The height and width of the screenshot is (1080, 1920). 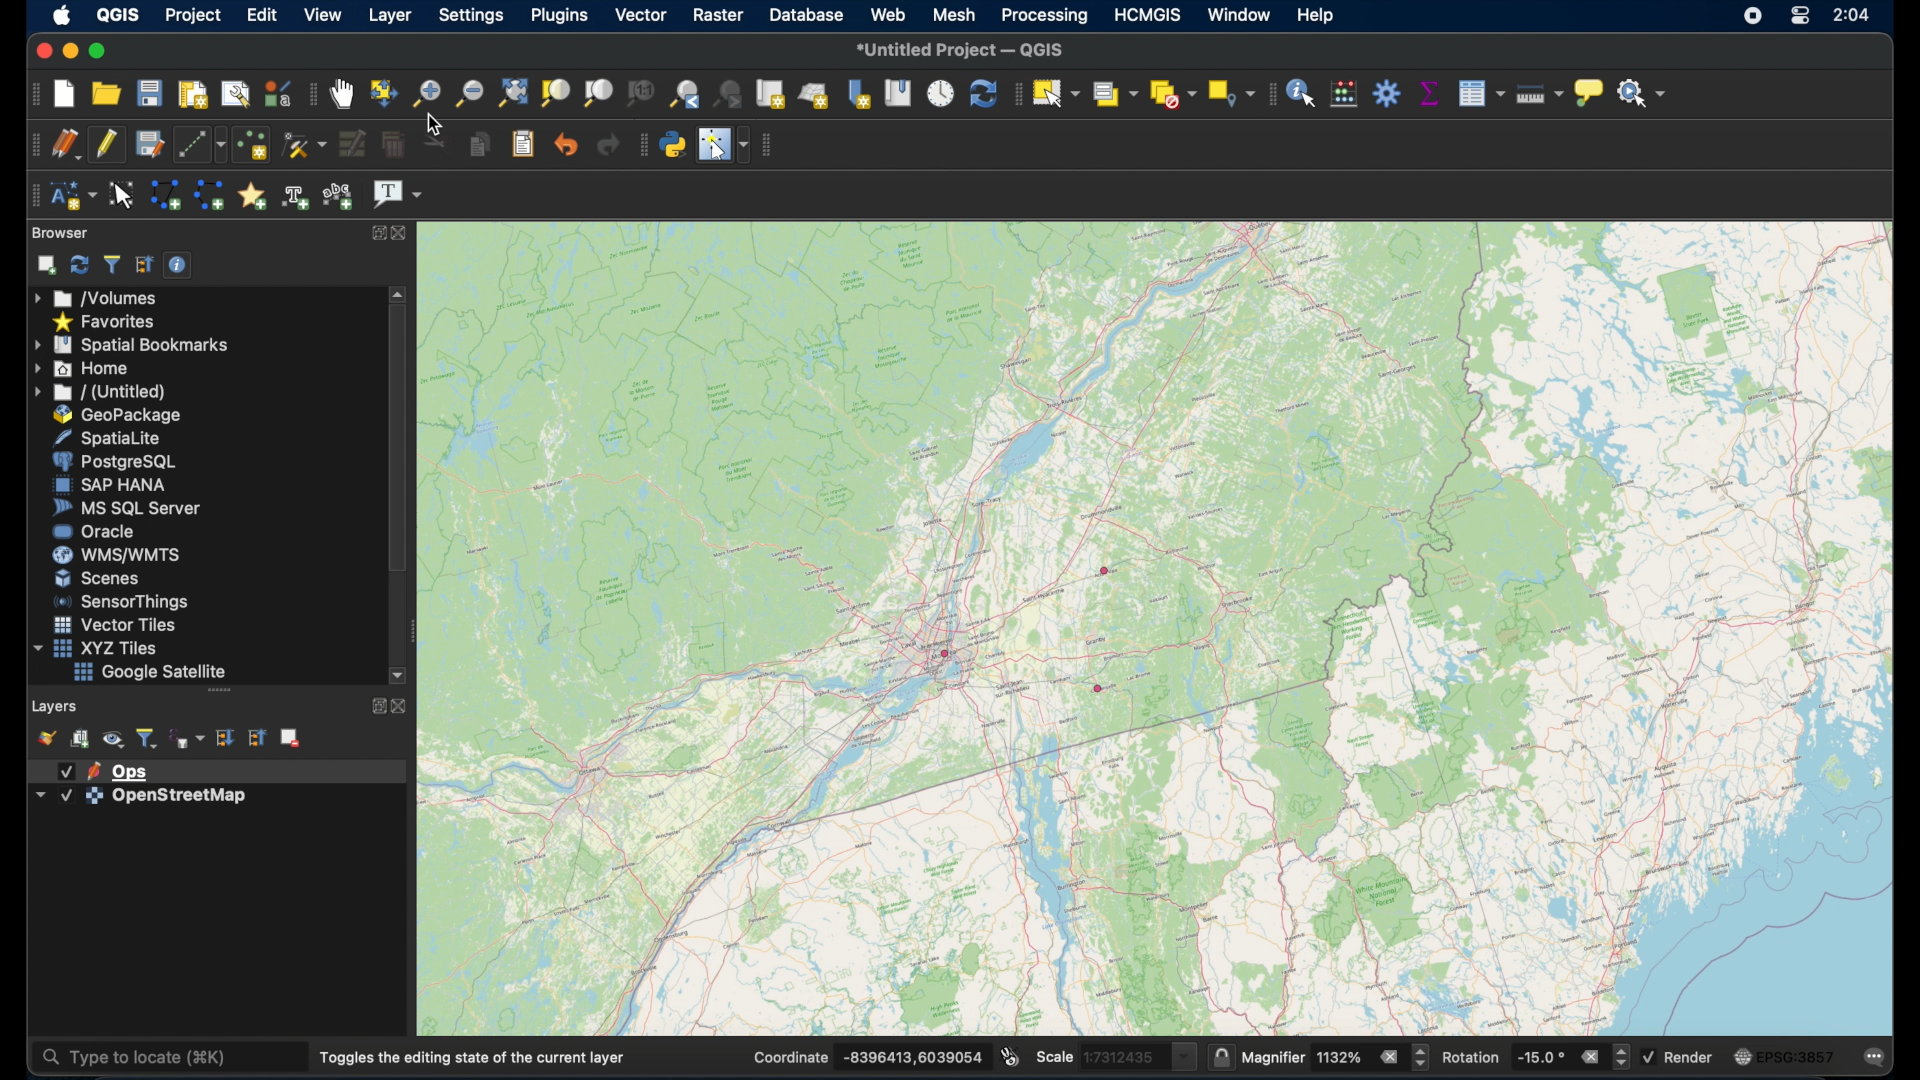 What do you see at coordinates (194, 16) in the screenshot?
I see `project` at bounding box center [194, 16].